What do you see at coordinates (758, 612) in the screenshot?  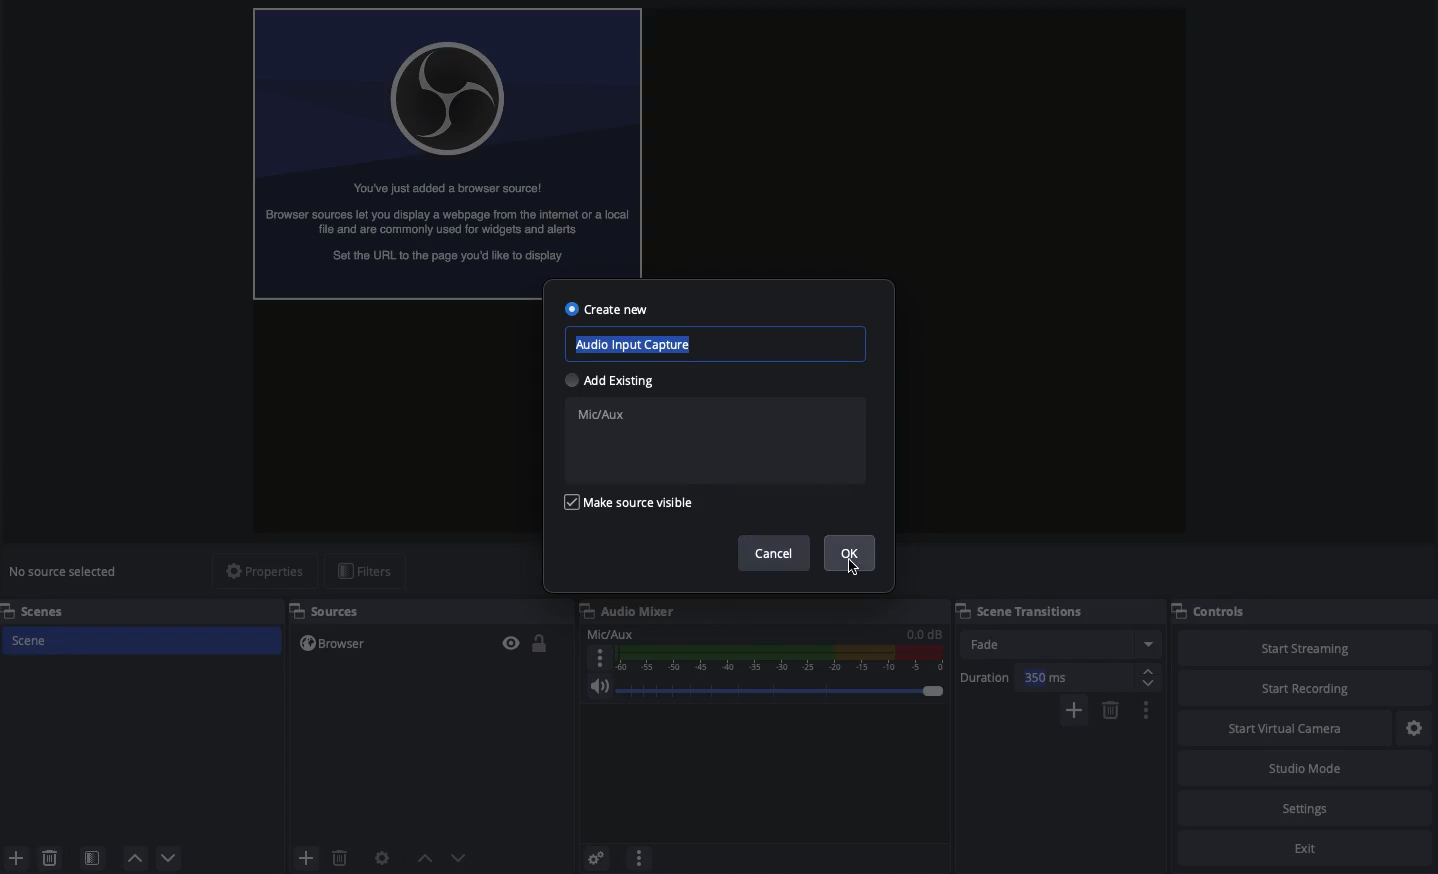 I see `Audio mixer` at bounding box center [758, 612].